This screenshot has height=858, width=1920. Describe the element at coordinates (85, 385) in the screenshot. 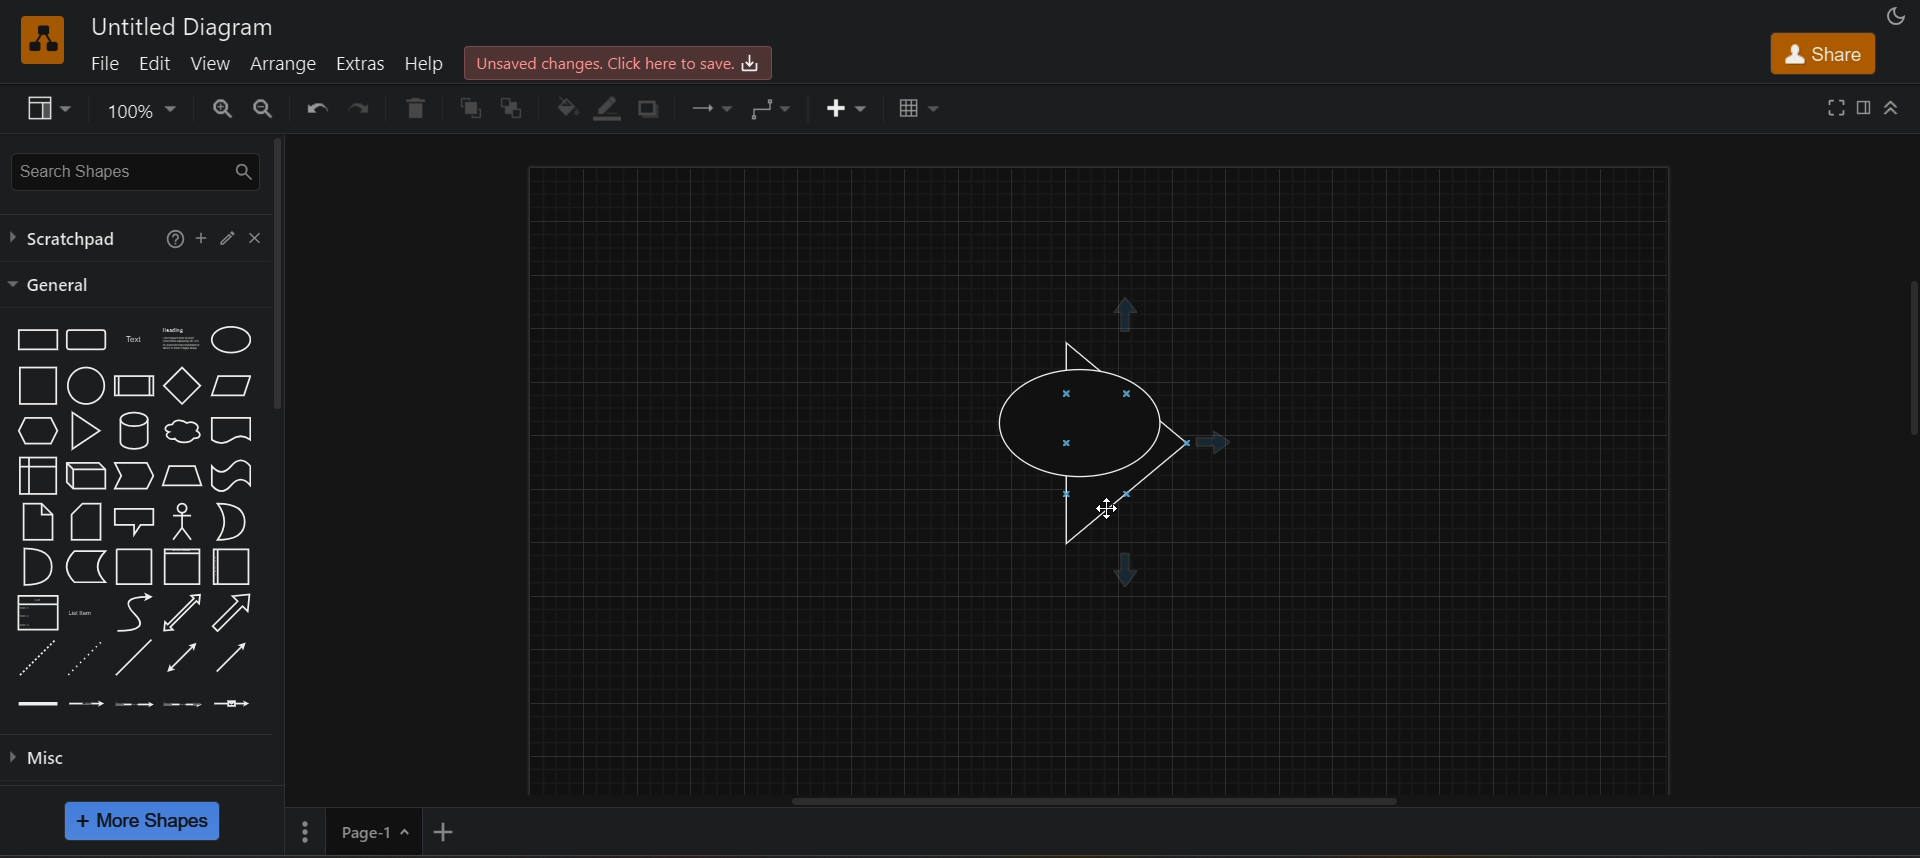

I see `circle` at that location.